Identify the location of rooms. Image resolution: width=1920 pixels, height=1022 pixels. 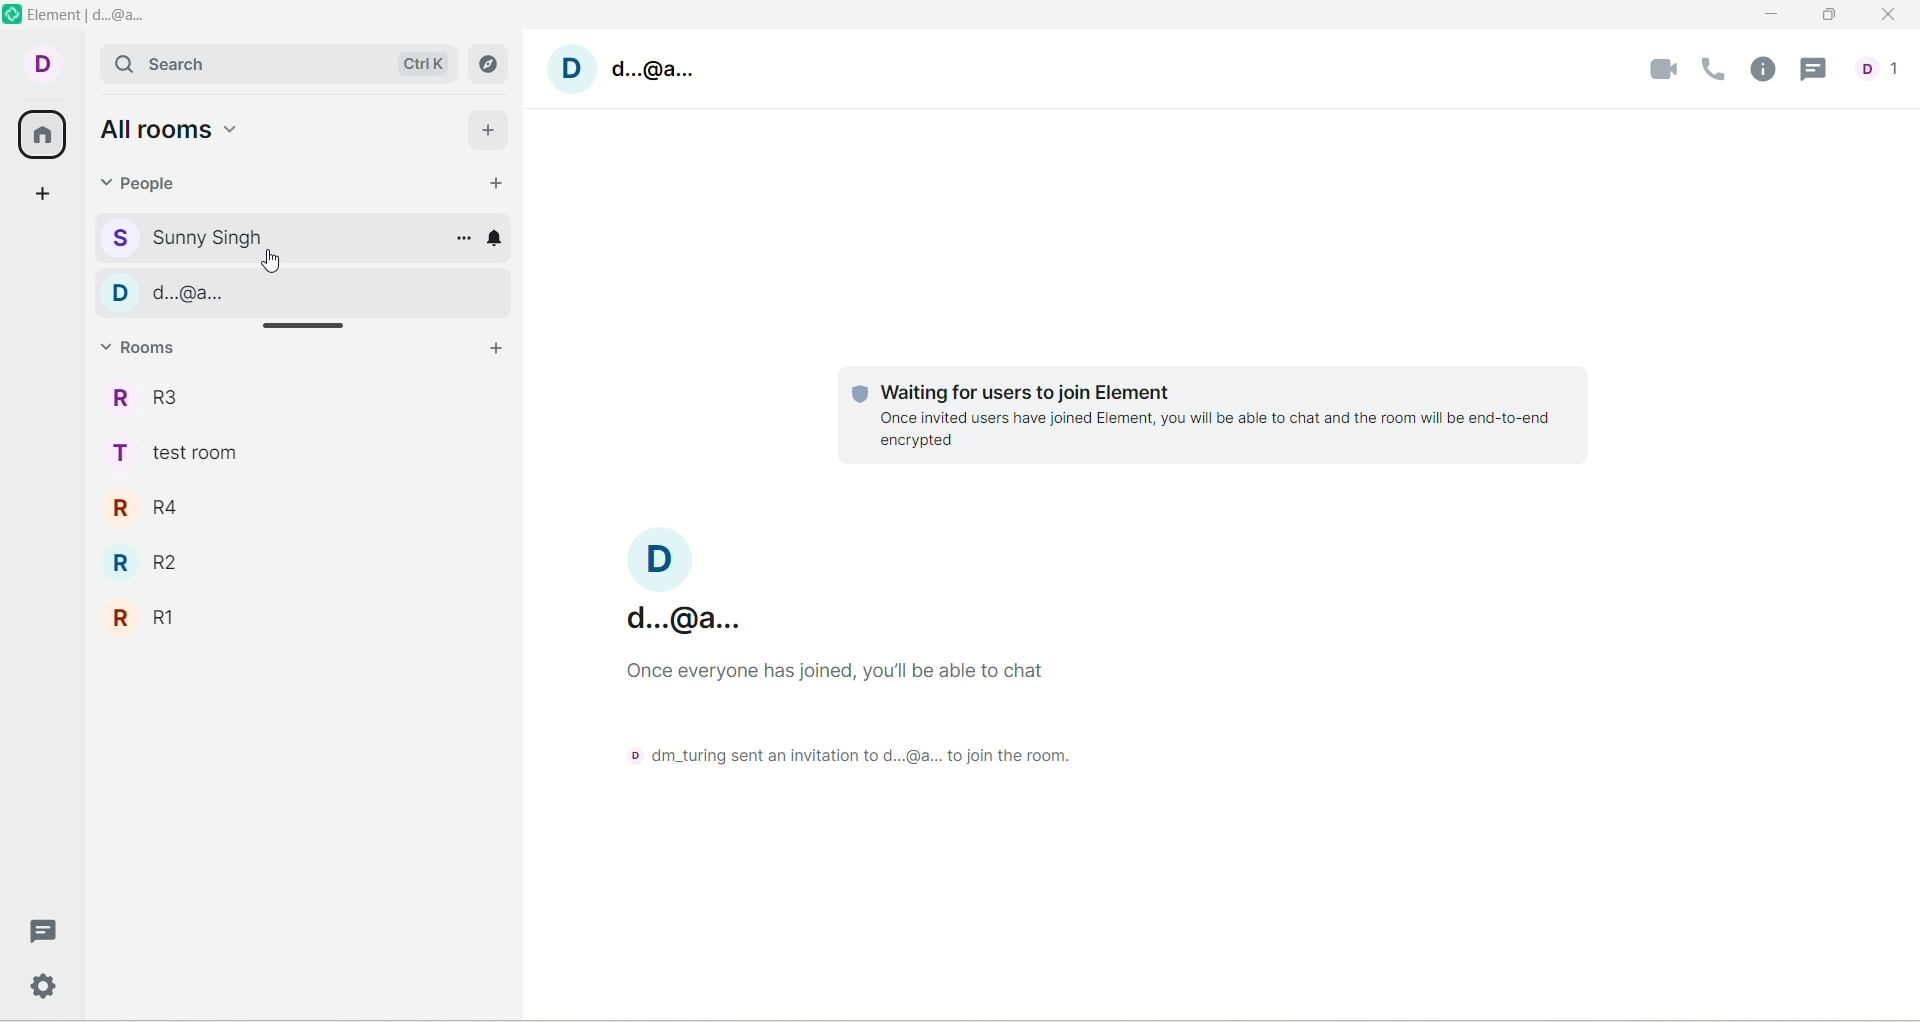
(145, 347).